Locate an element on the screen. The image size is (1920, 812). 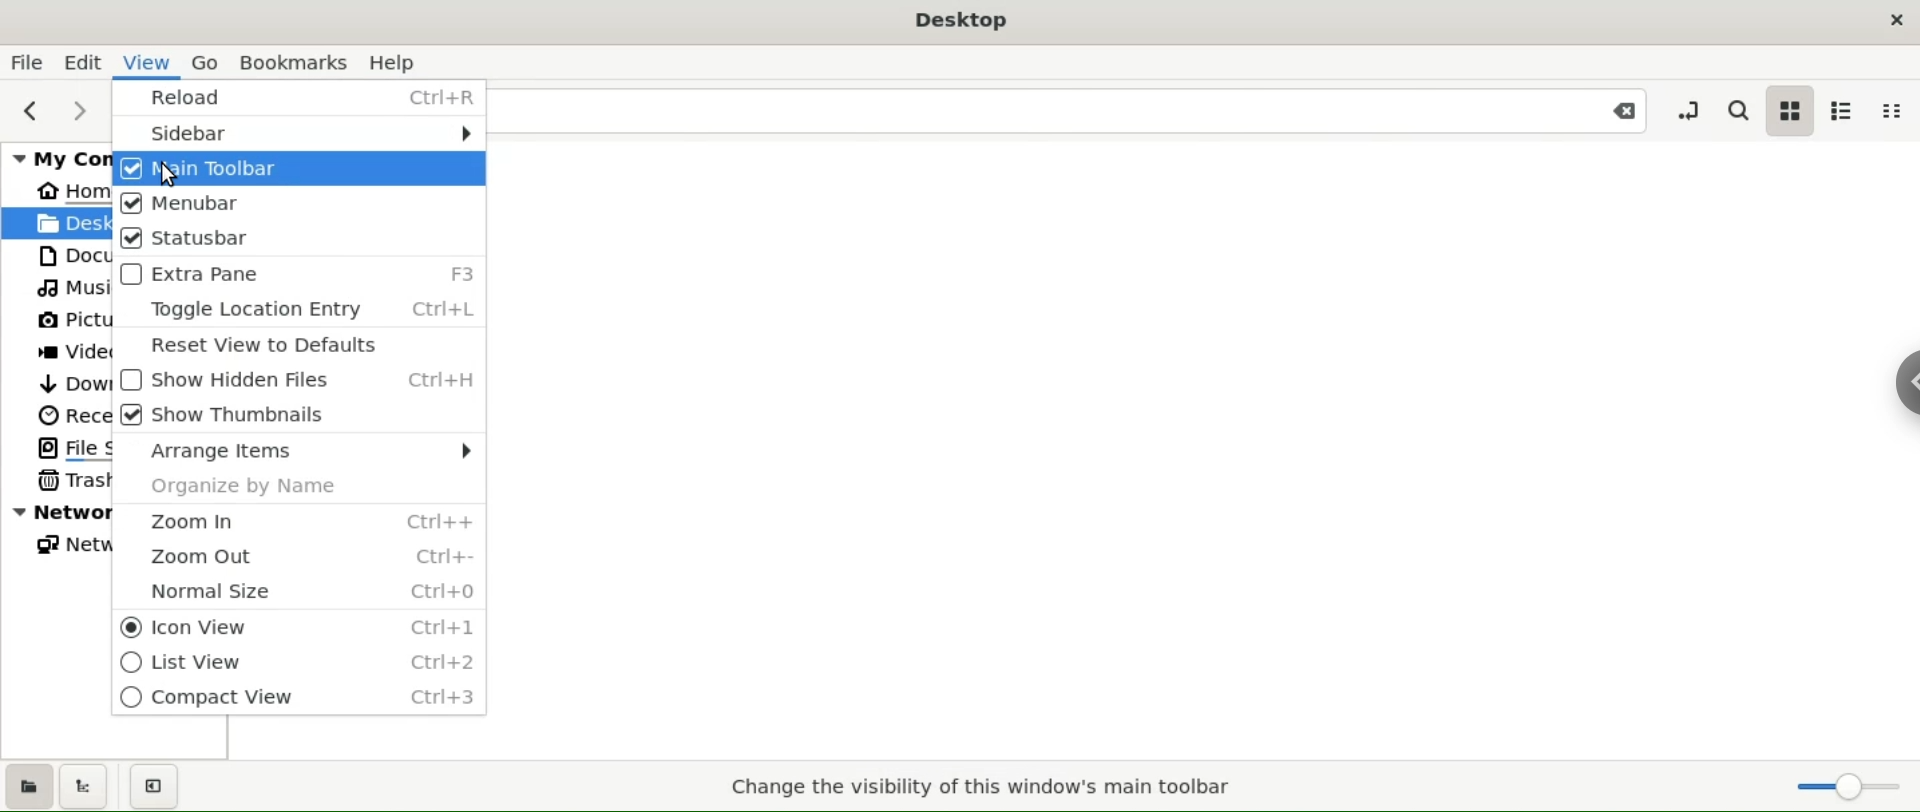
compact view is located at coordinates (1898, 110).